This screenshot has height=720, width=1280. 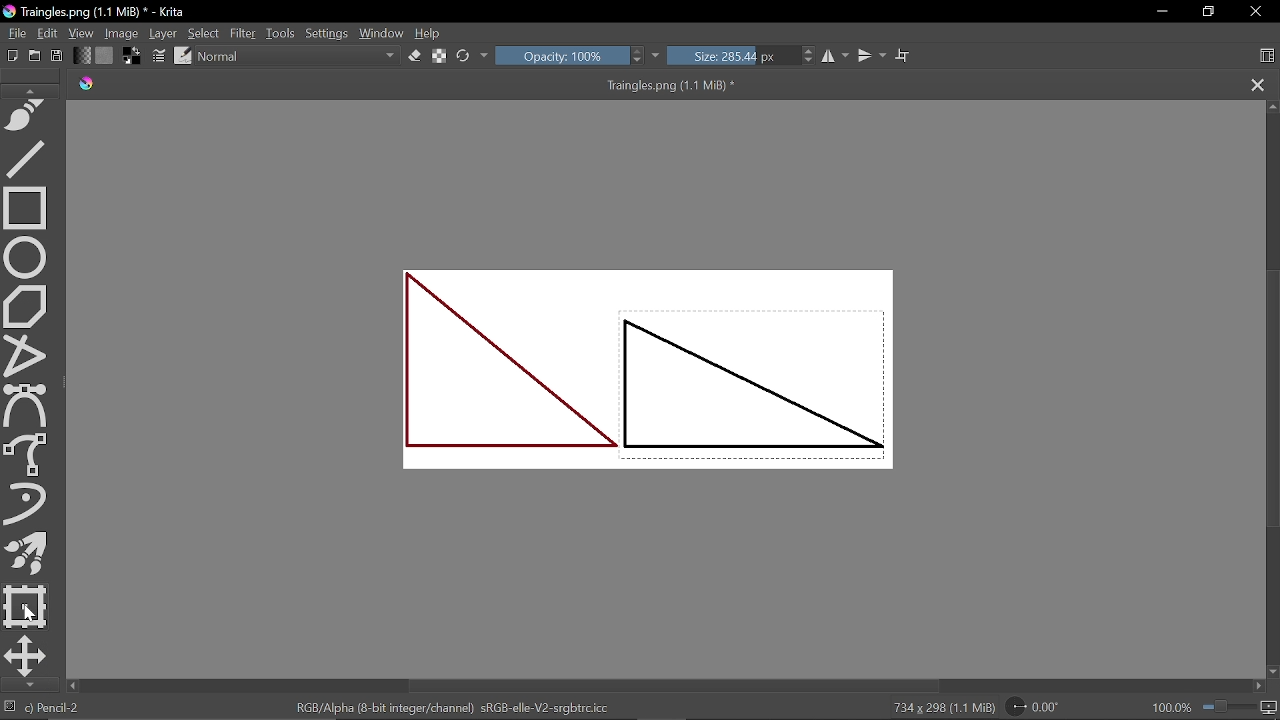 What do you see at coordinates (81, 56) in the screenshot?
I see `Gradient fill` at bounding box center [81, 56].